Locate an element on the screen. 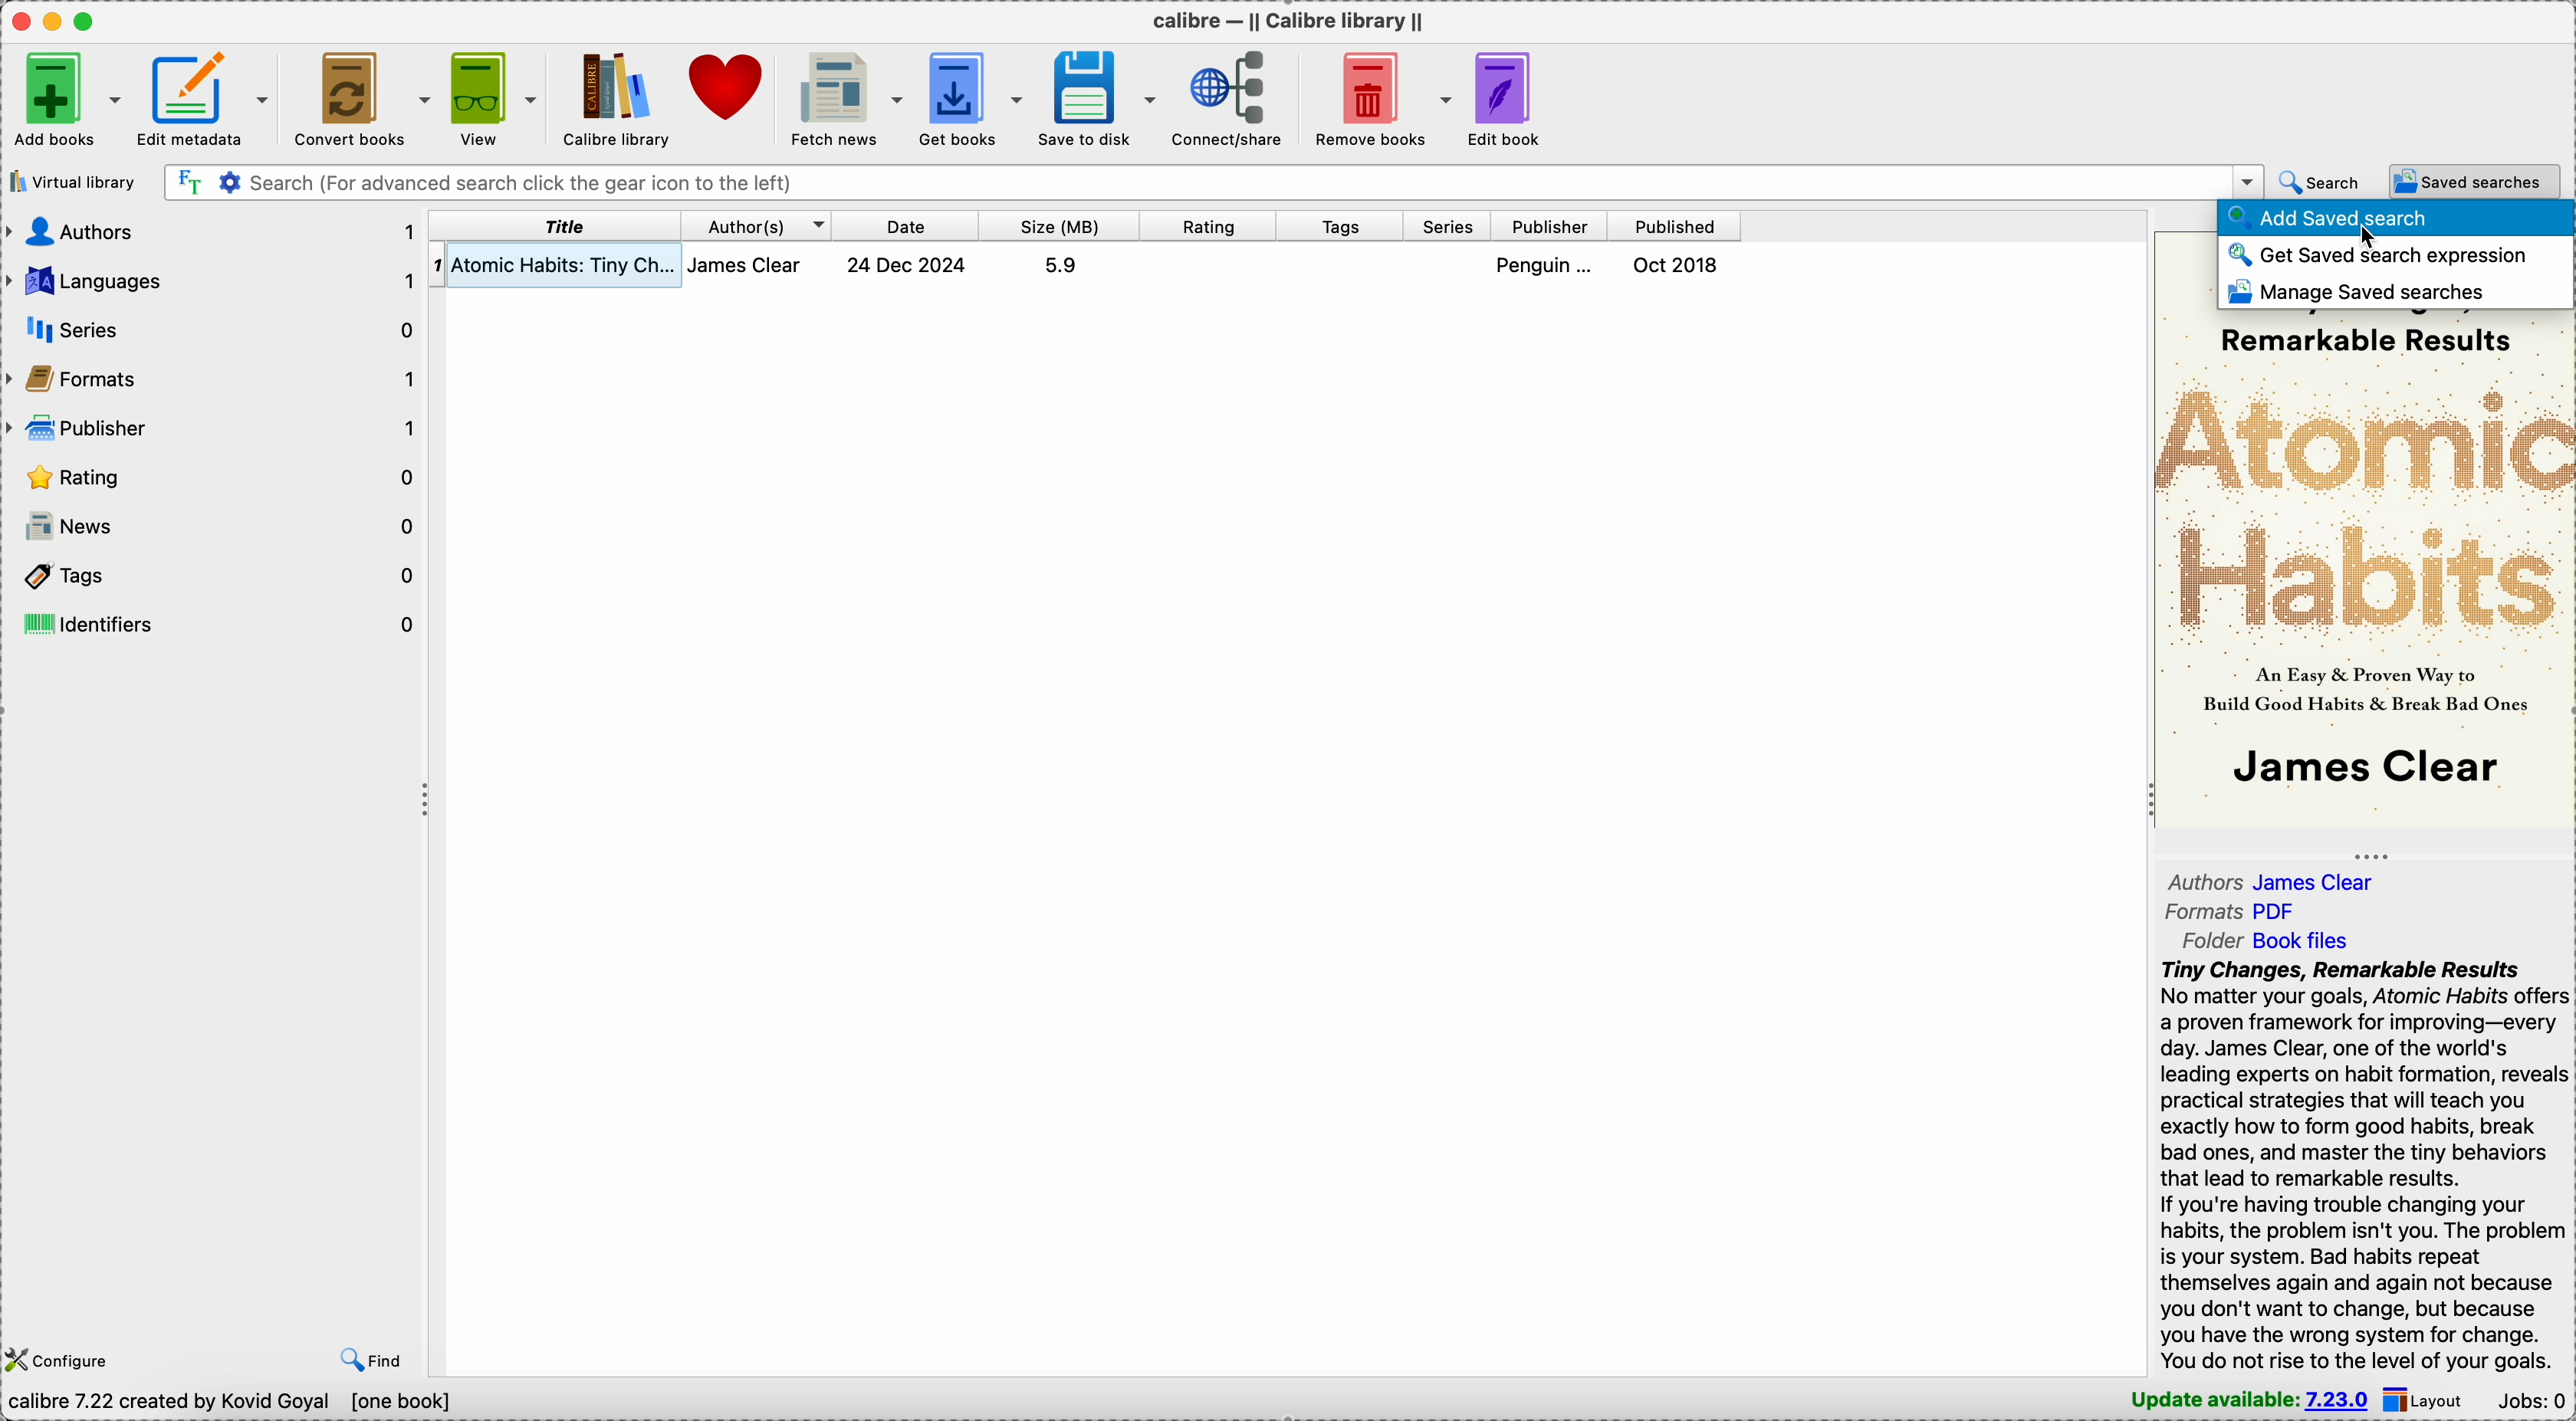 Image resolution: width=2576 pixels, height=1421 pixels. size is located at coordinates (1060, 226).